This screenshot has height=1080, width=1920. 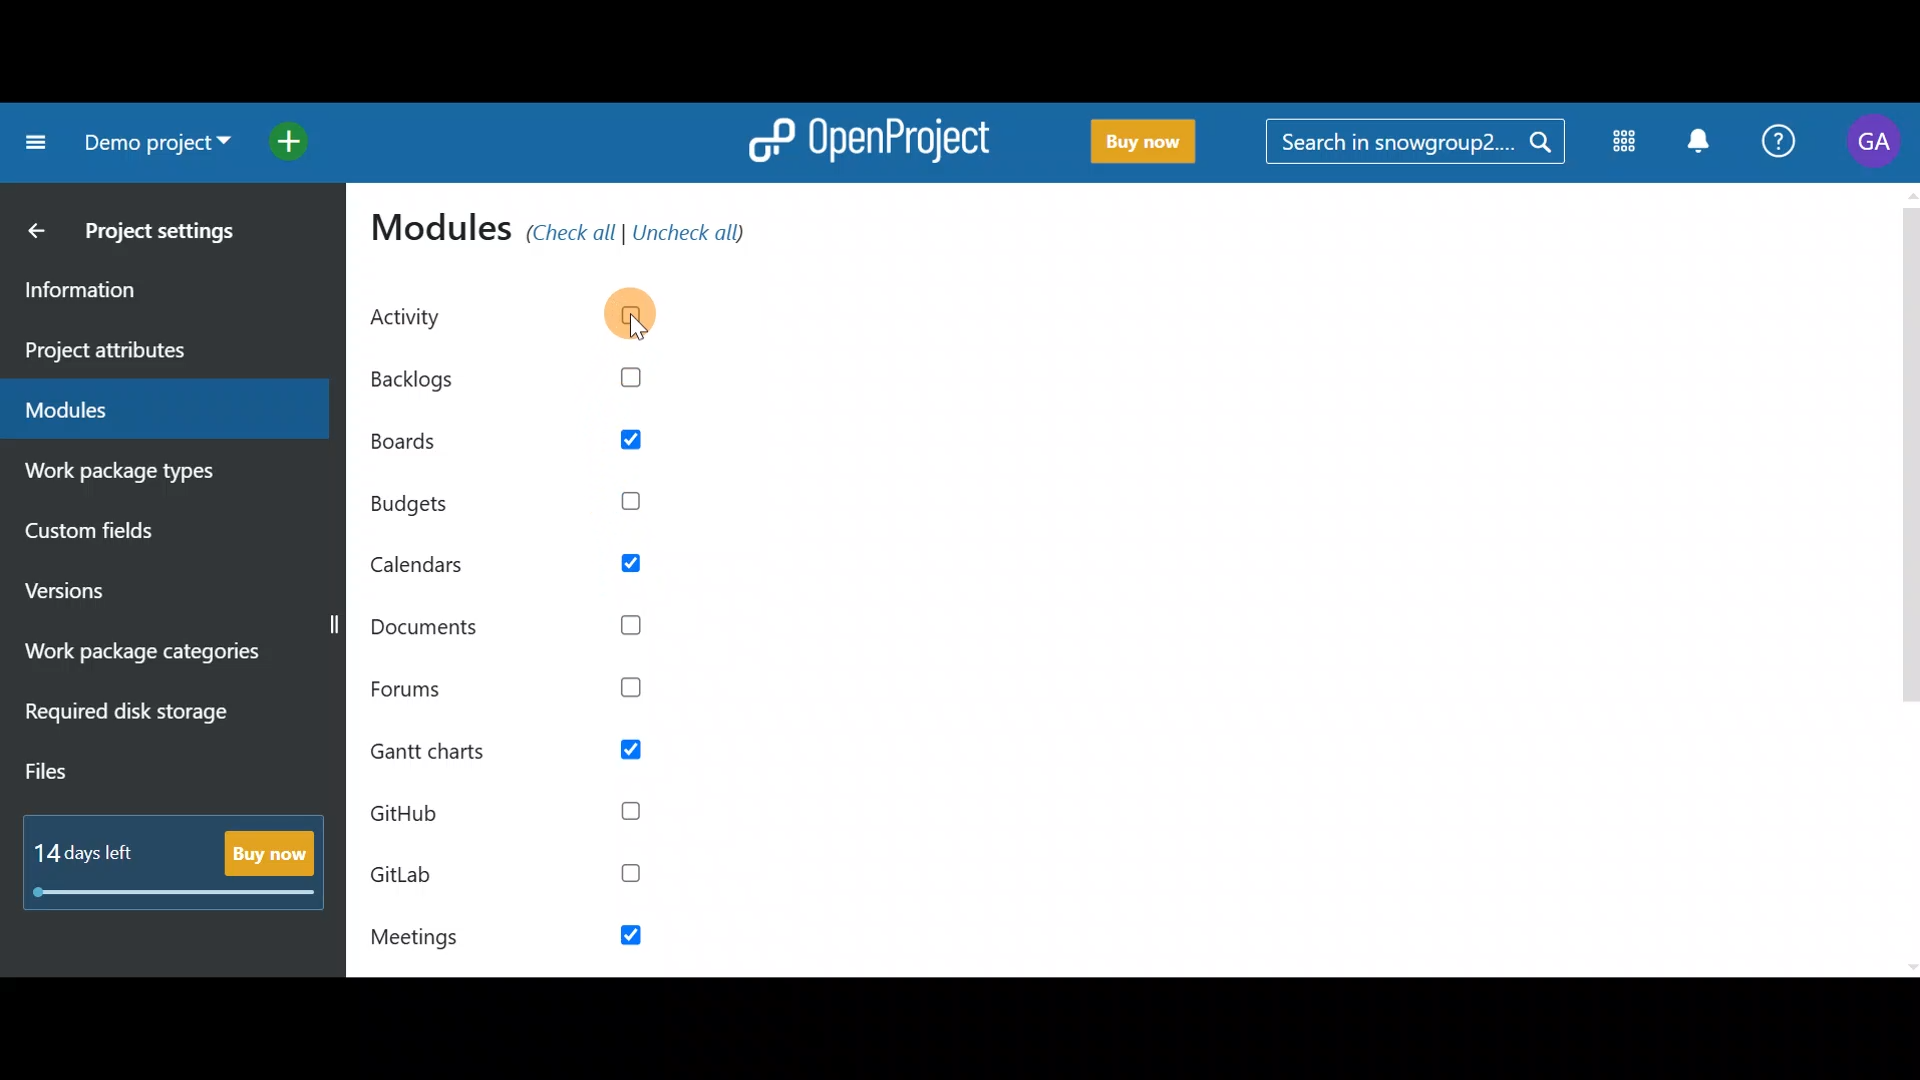 I want to click on Cursor, so click(x=632, y=312).